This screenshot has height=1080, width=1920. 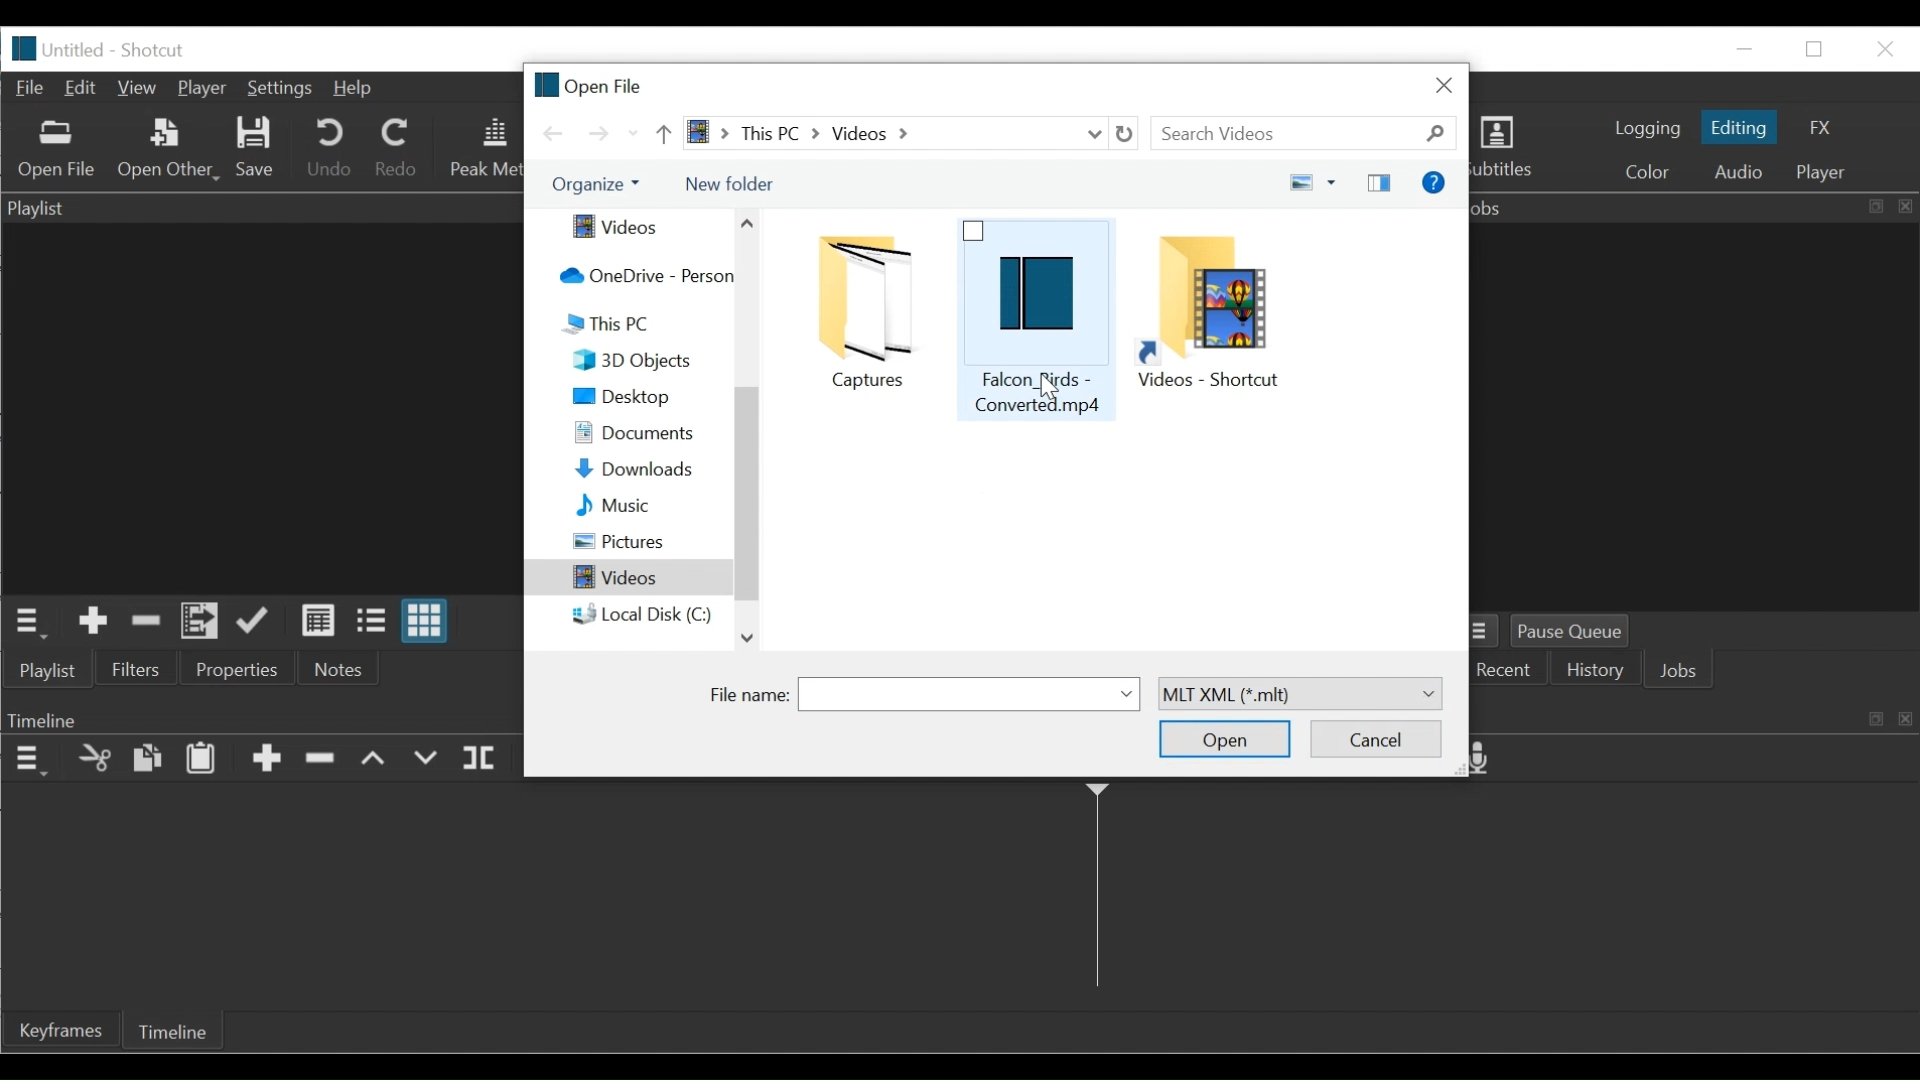 I want to click on Notes, so click(x=338, y=668).